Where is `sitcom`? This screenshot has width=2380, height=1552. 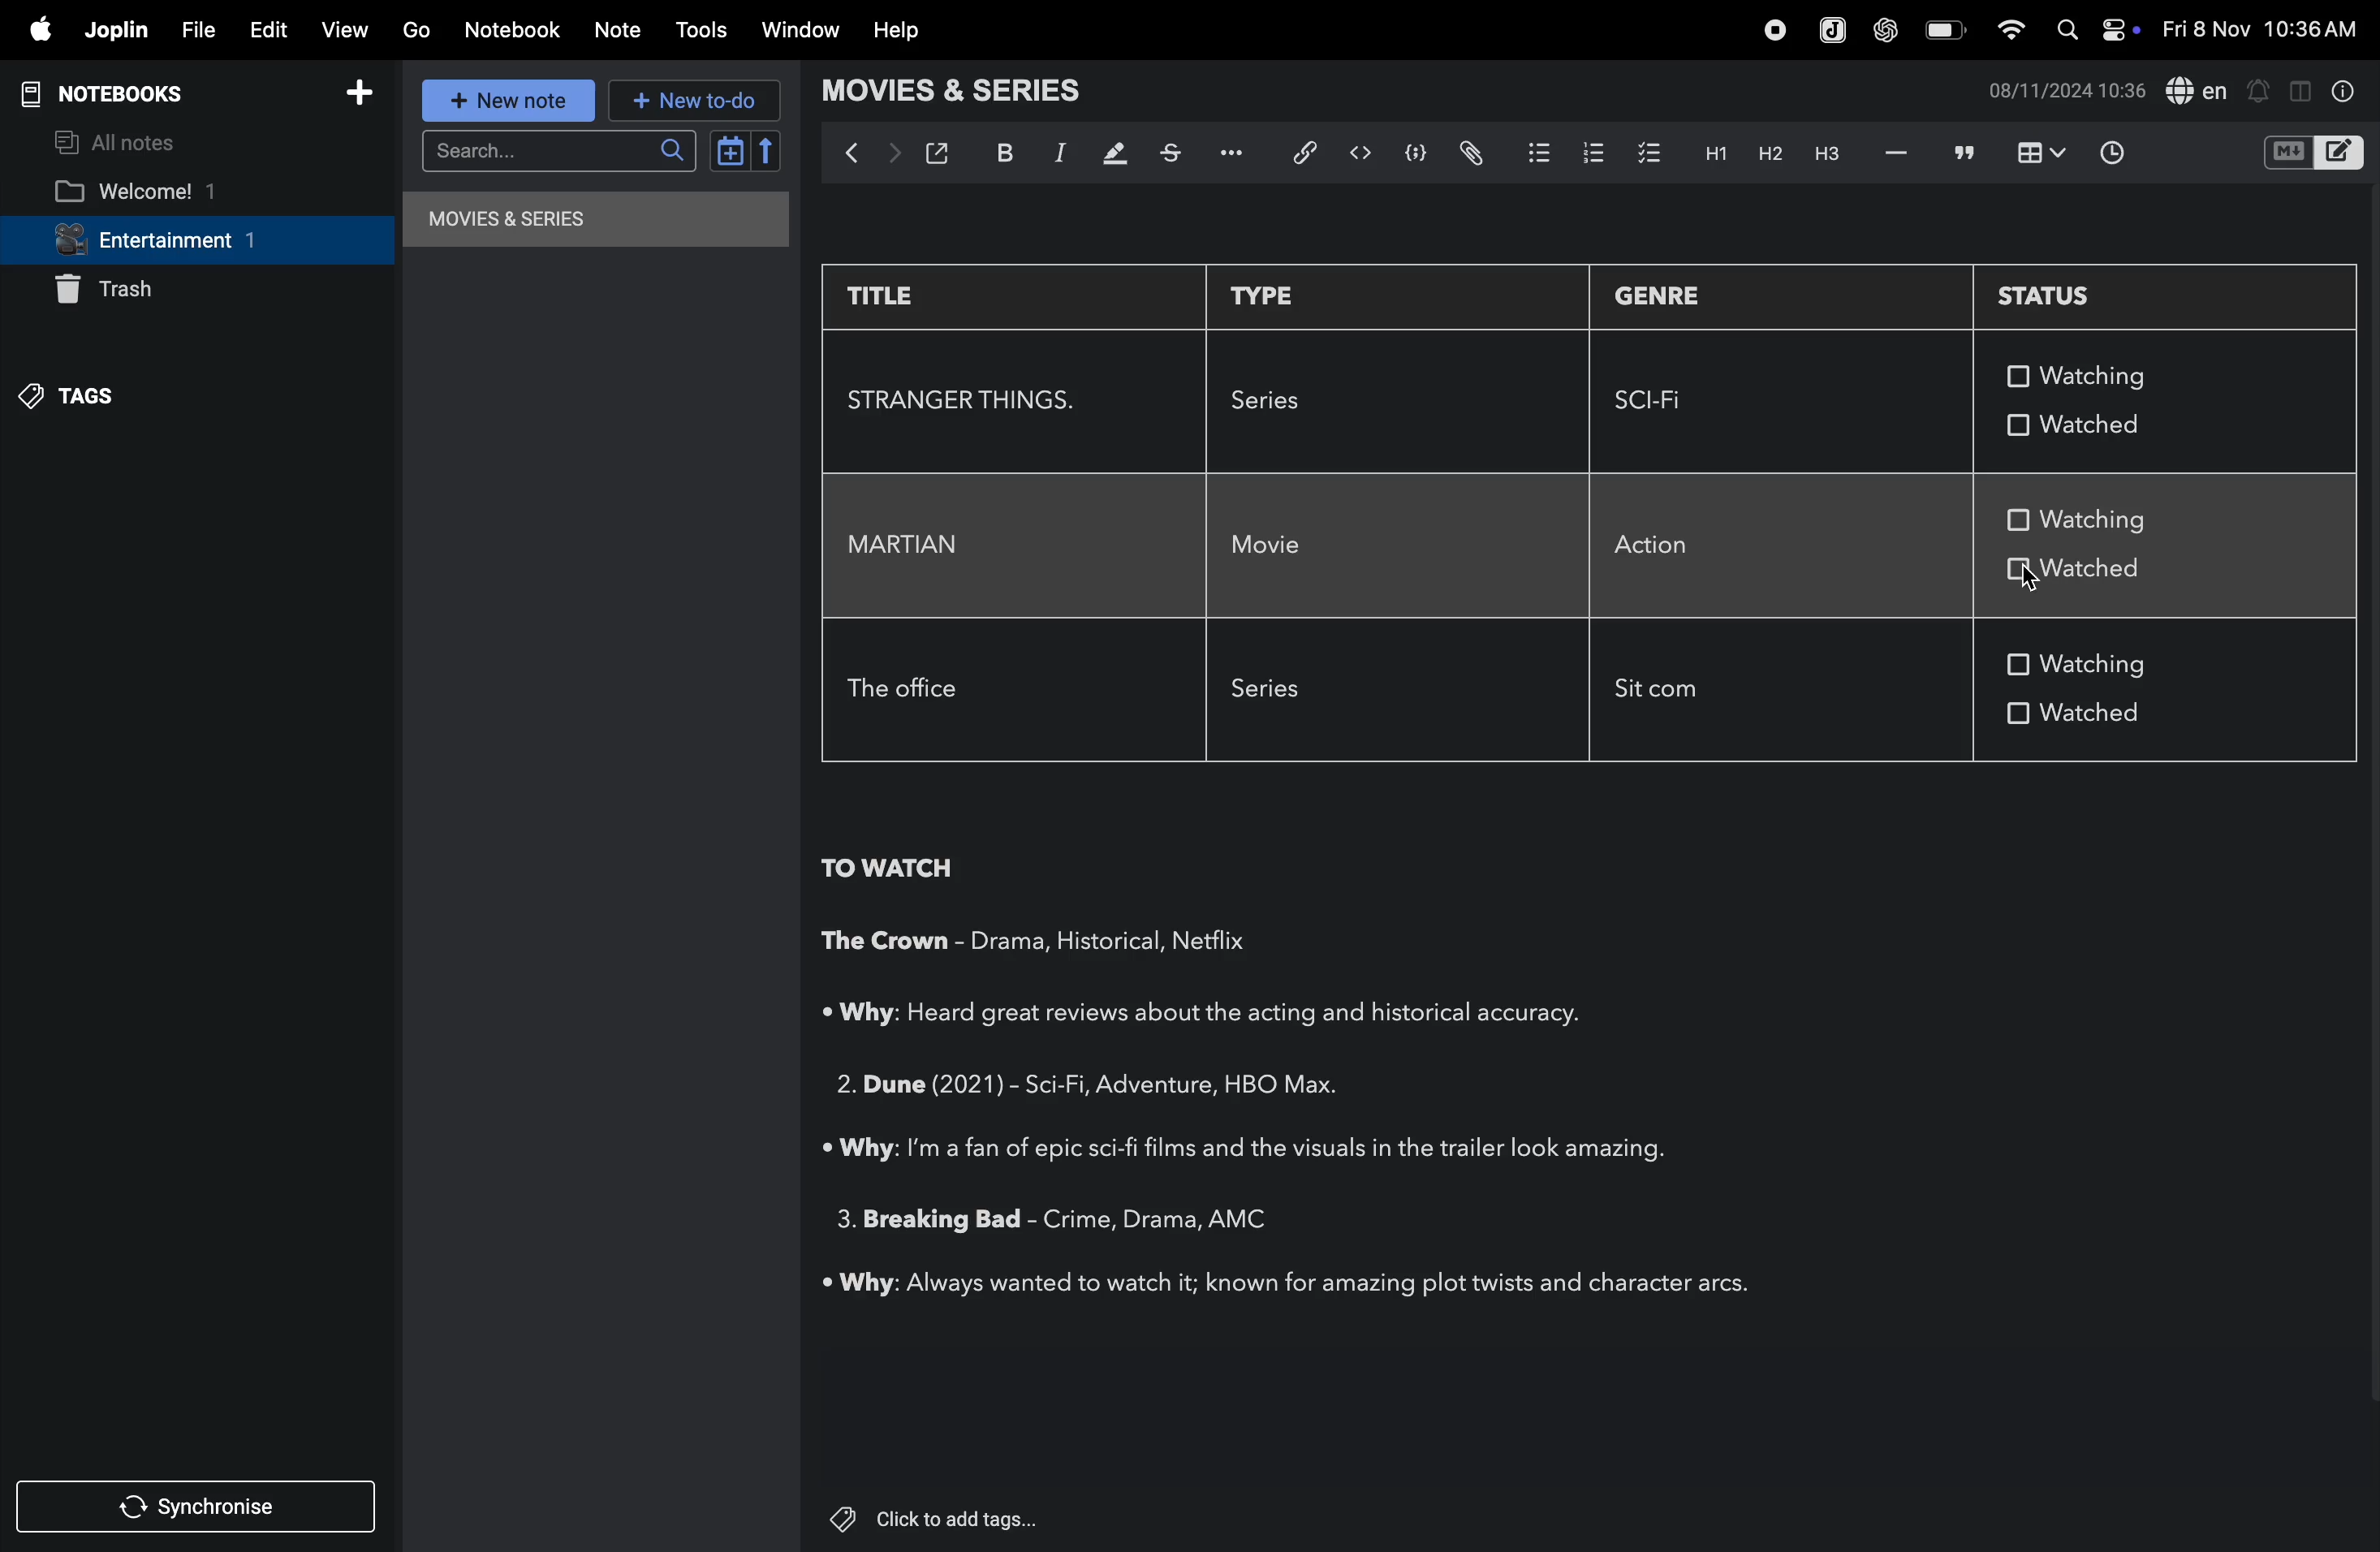 sitcom is located at coordinates (1671, 694).